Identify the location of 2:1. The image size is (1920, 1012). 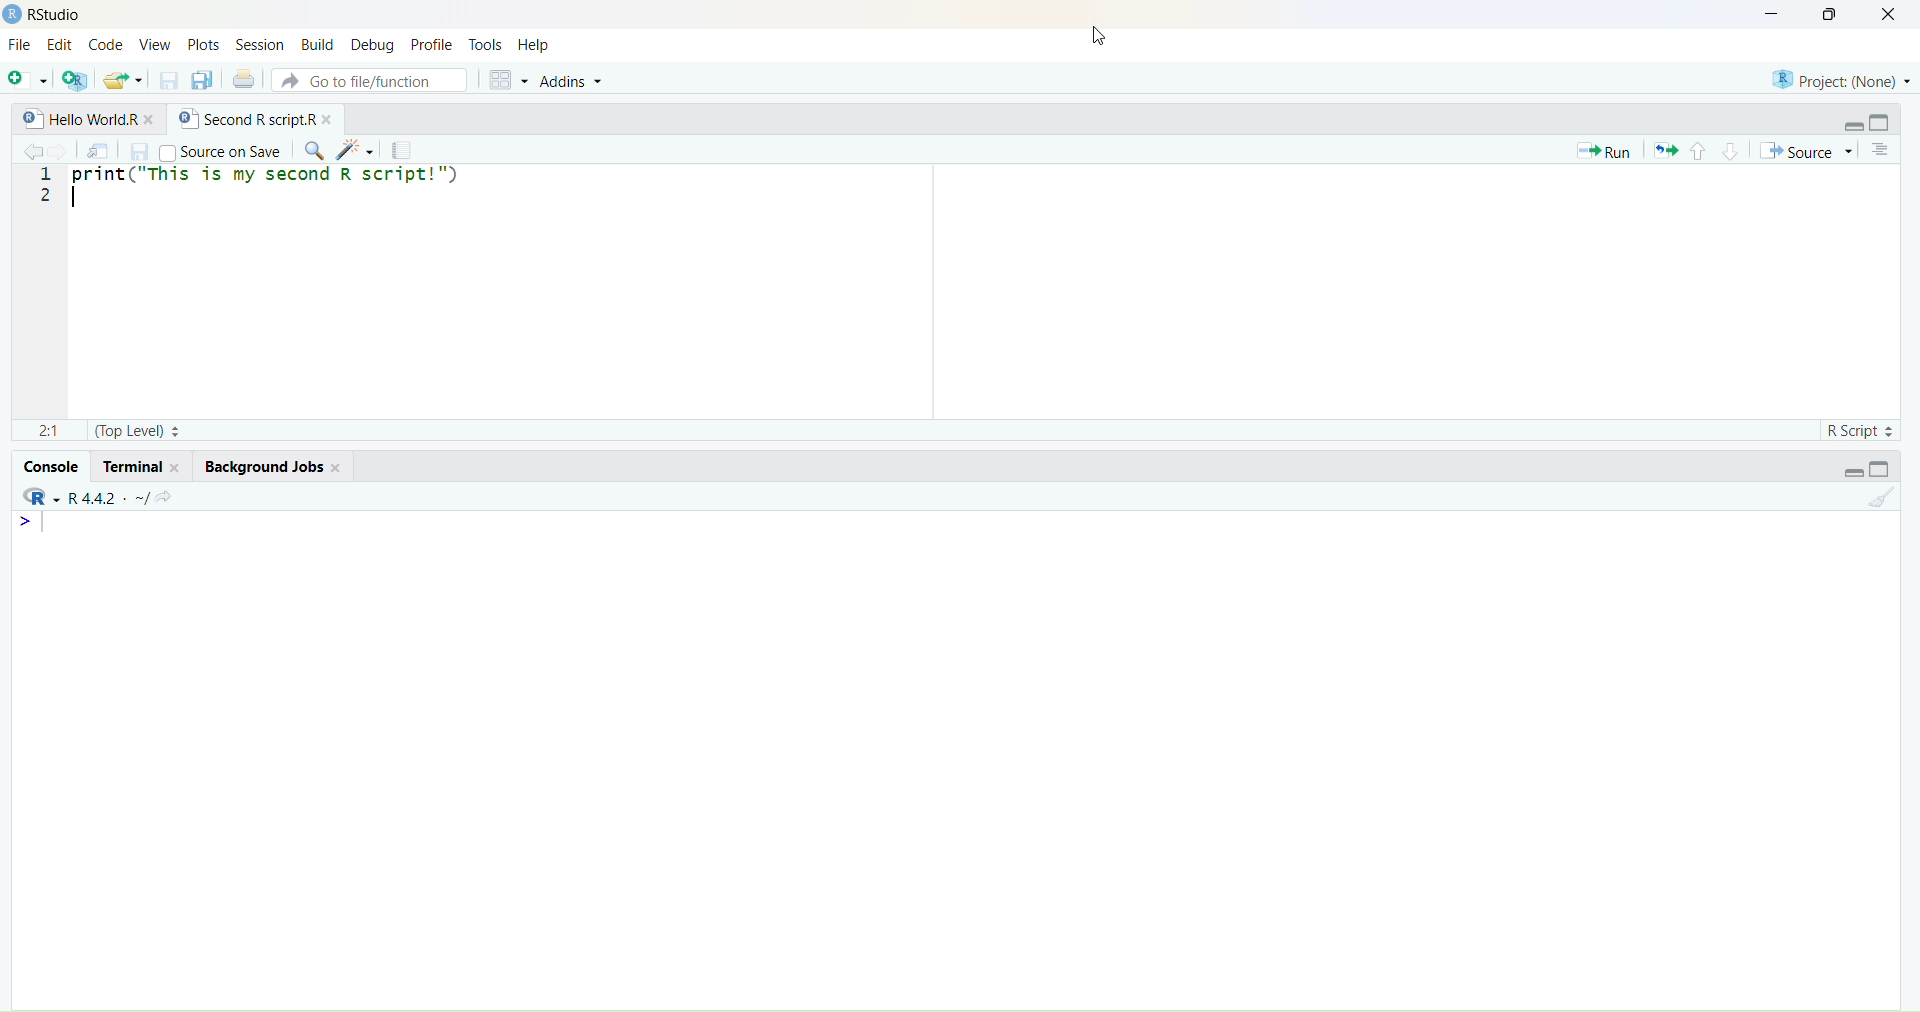
(45, 427).